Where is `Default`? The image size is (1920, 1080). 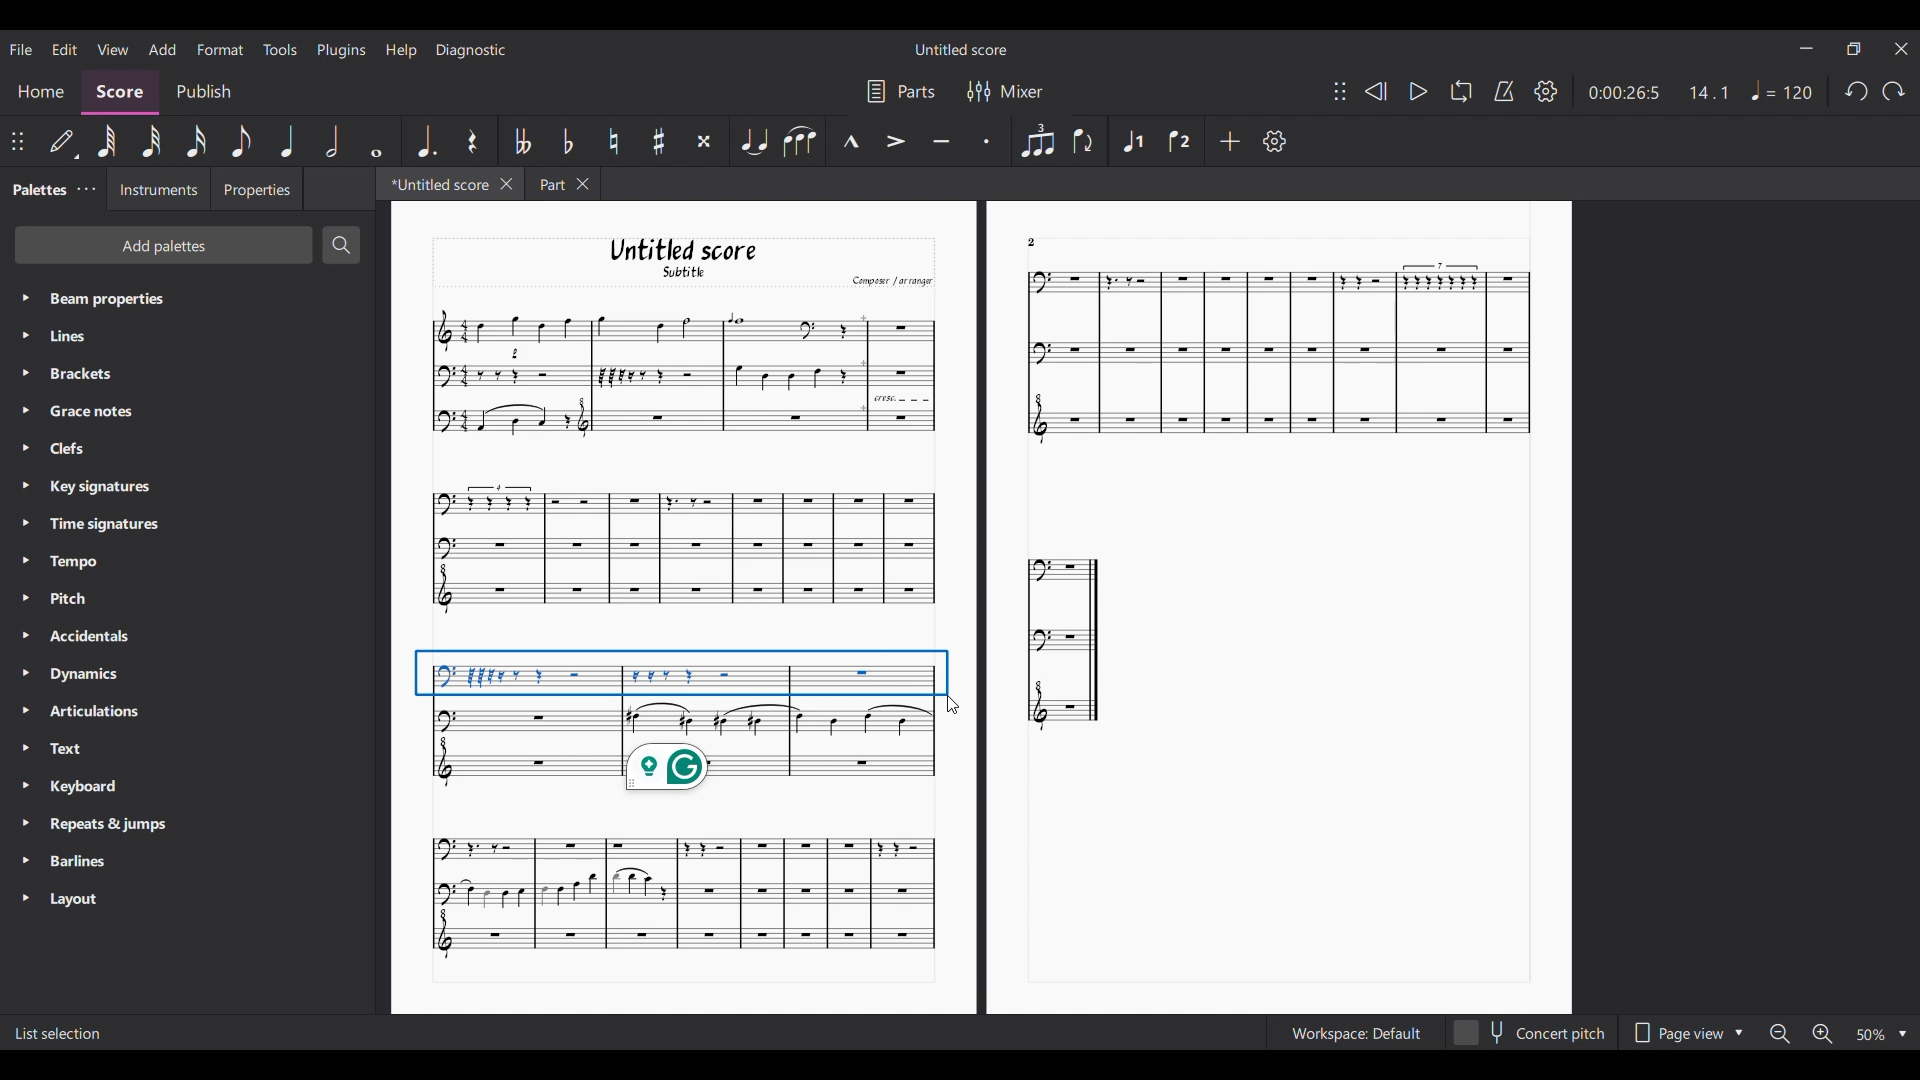 Default is located at coordinates (63, 145).